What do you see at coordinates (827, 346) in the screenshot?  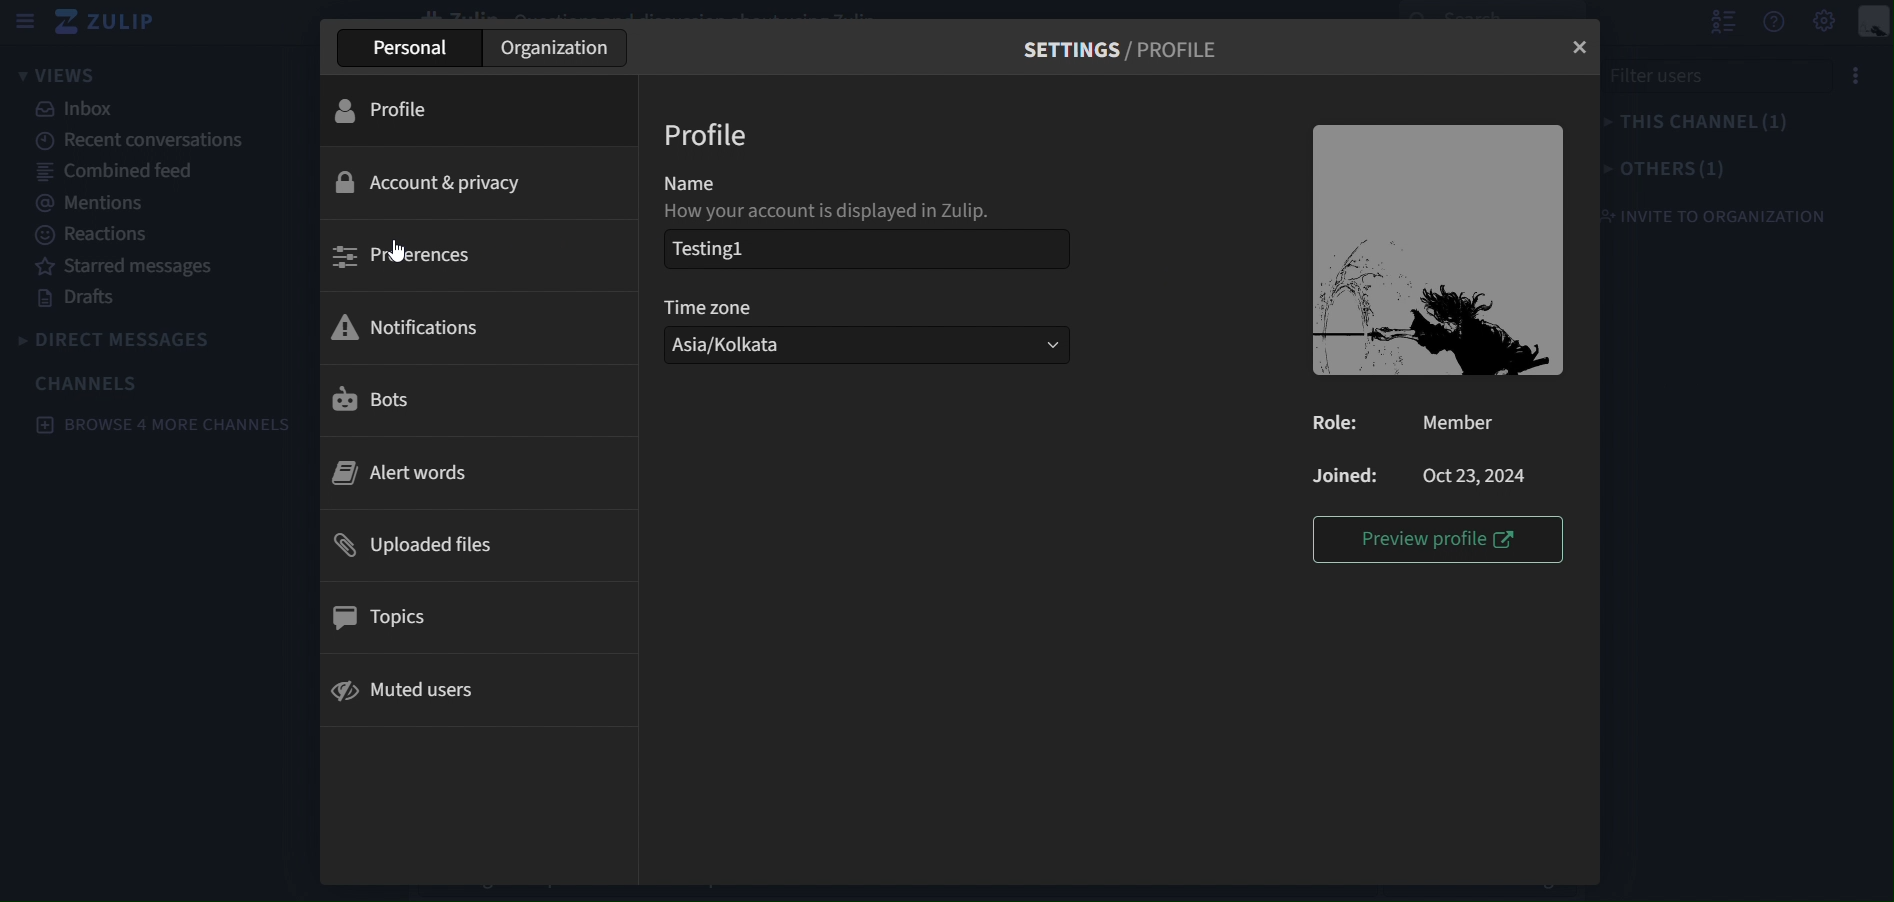 I see `Asia/kolkata` at bounding box center [827, 346].